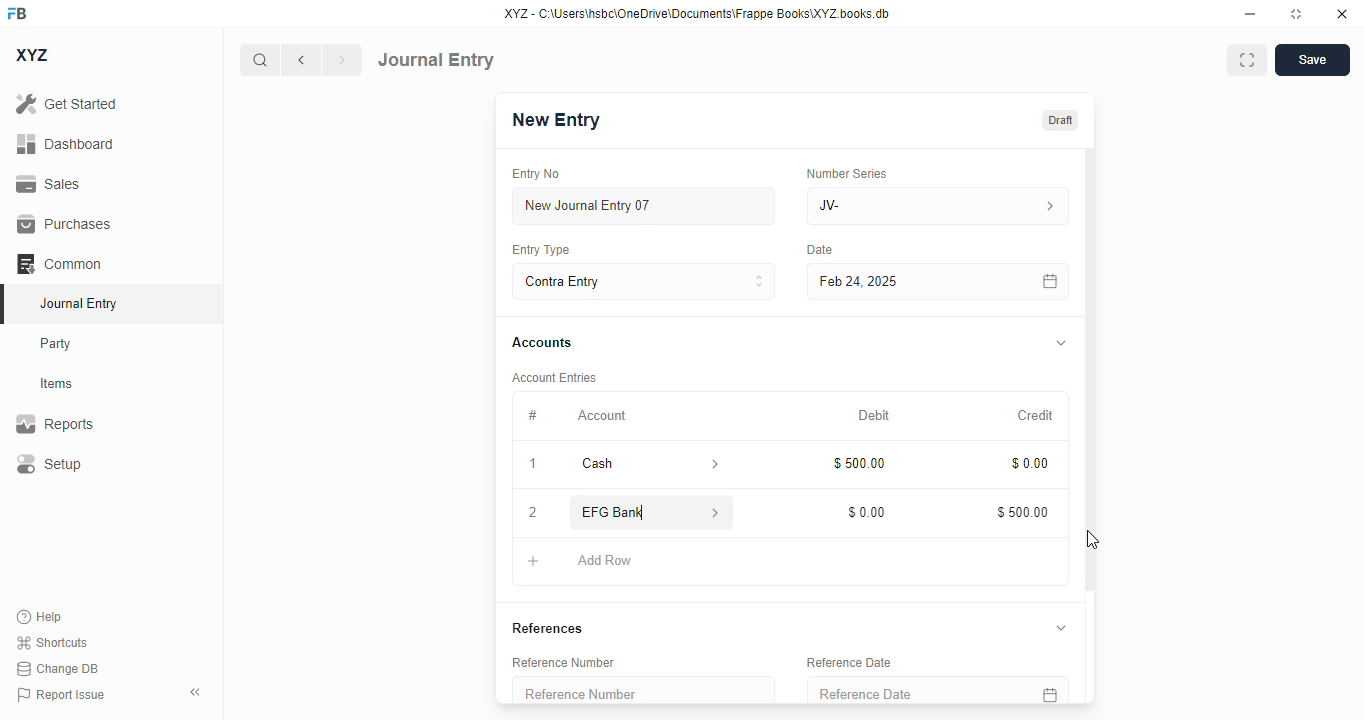  What do you see at coordinates (556, 377) in the screenshot?
I see `account entries` at bounding box center [556, 377].